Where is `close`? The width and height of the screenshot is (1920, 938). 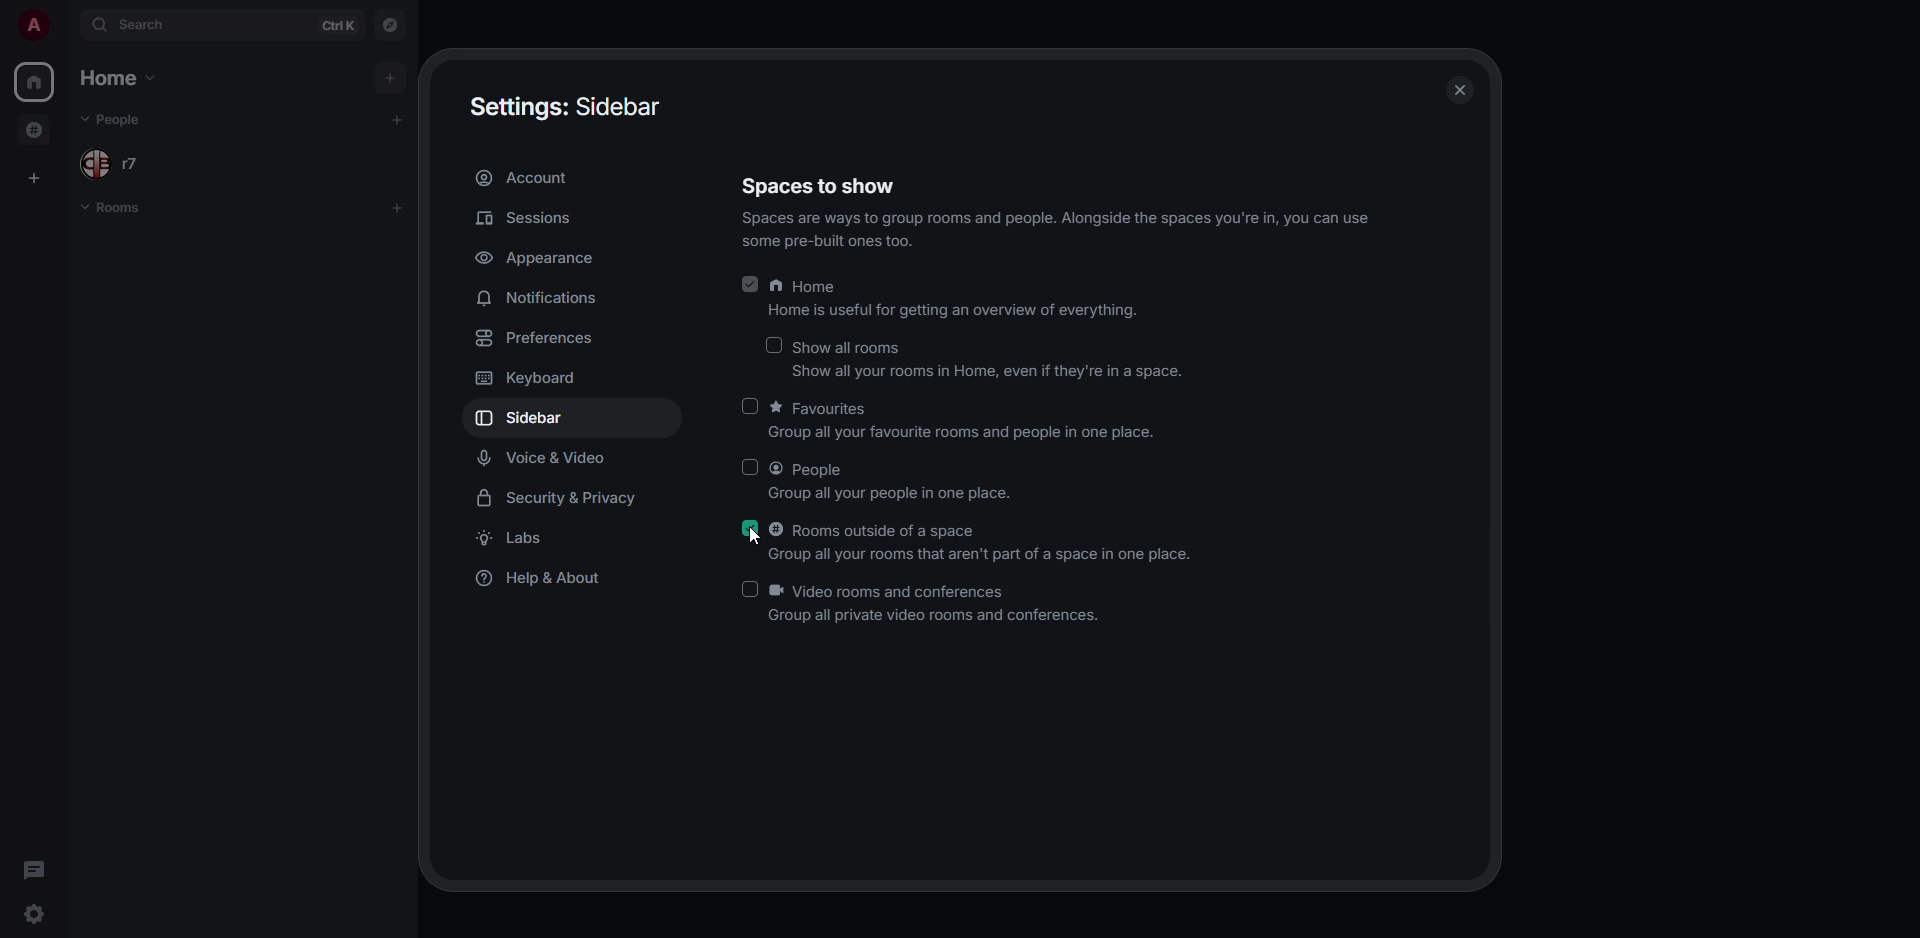 close is located at coordinates (1459, 90).